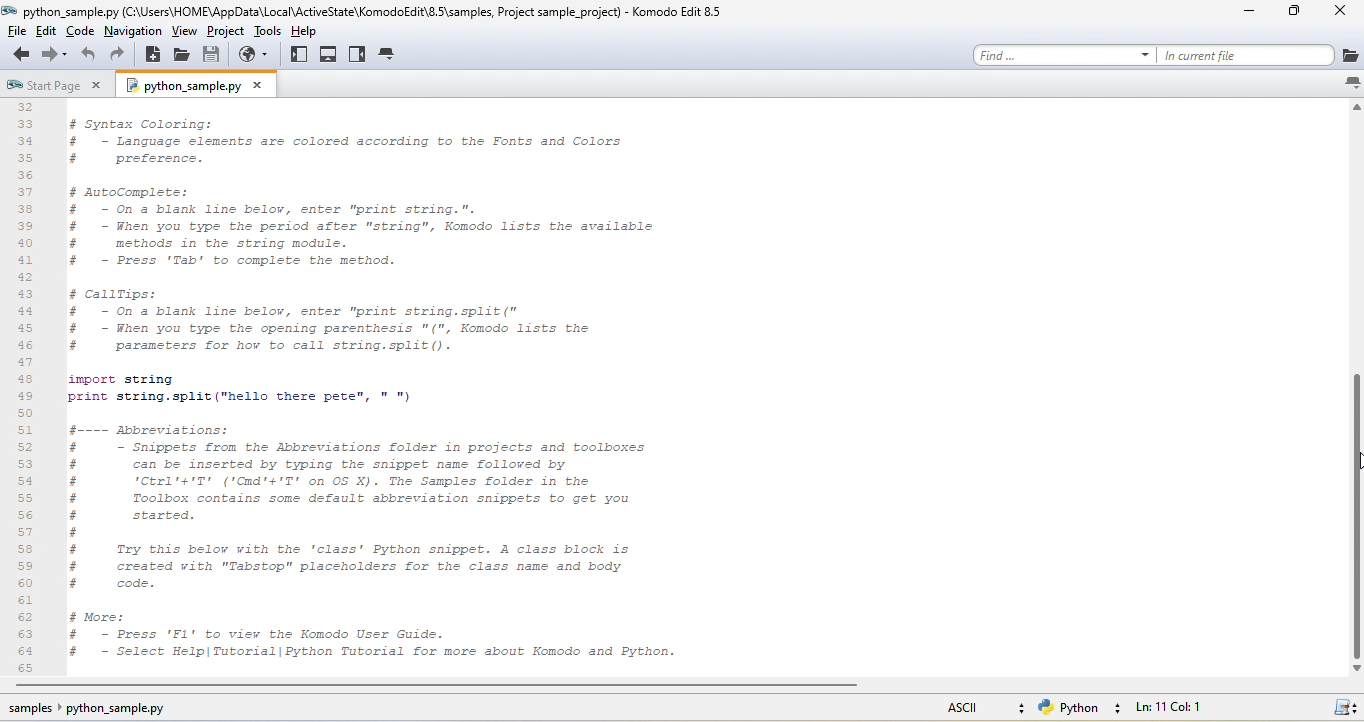 Image resolution: width=1364 pixels, height=722 pixels. What do you see at coordinates (1058, 52) in the screenshot?
I see `find` at bounding box center [1058, 52].